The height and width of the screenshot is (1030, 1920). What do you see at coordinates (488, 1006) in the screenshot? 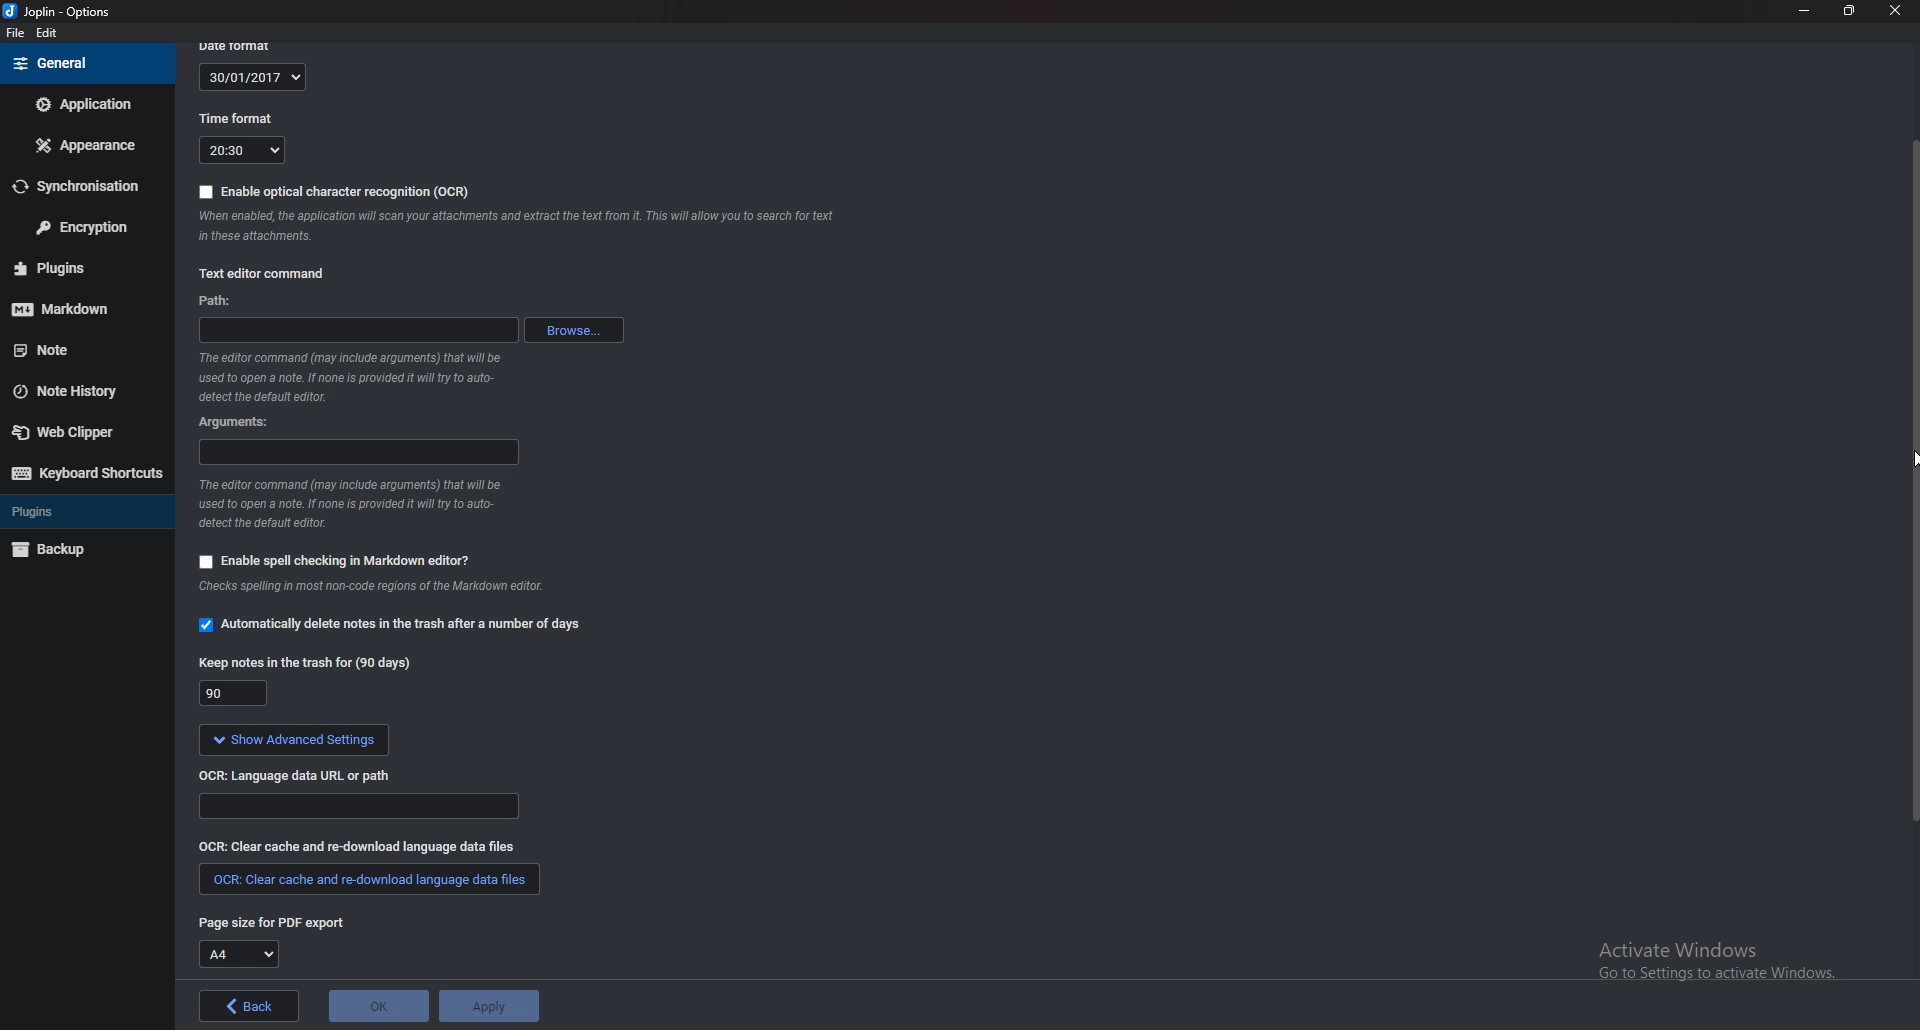
I see `apply` at bounding box center [488, 1006].